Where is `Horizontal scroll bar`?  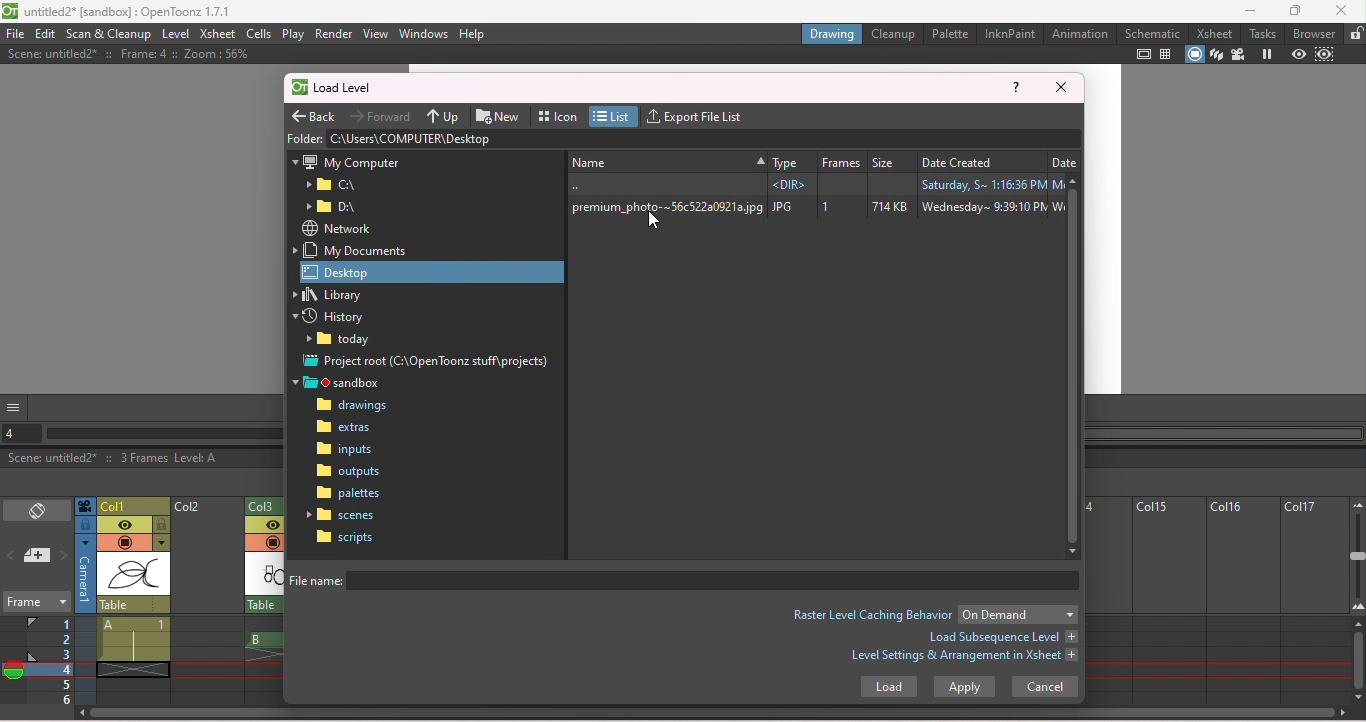
Horizontal scroll bar is located at coordinates (717, 715).